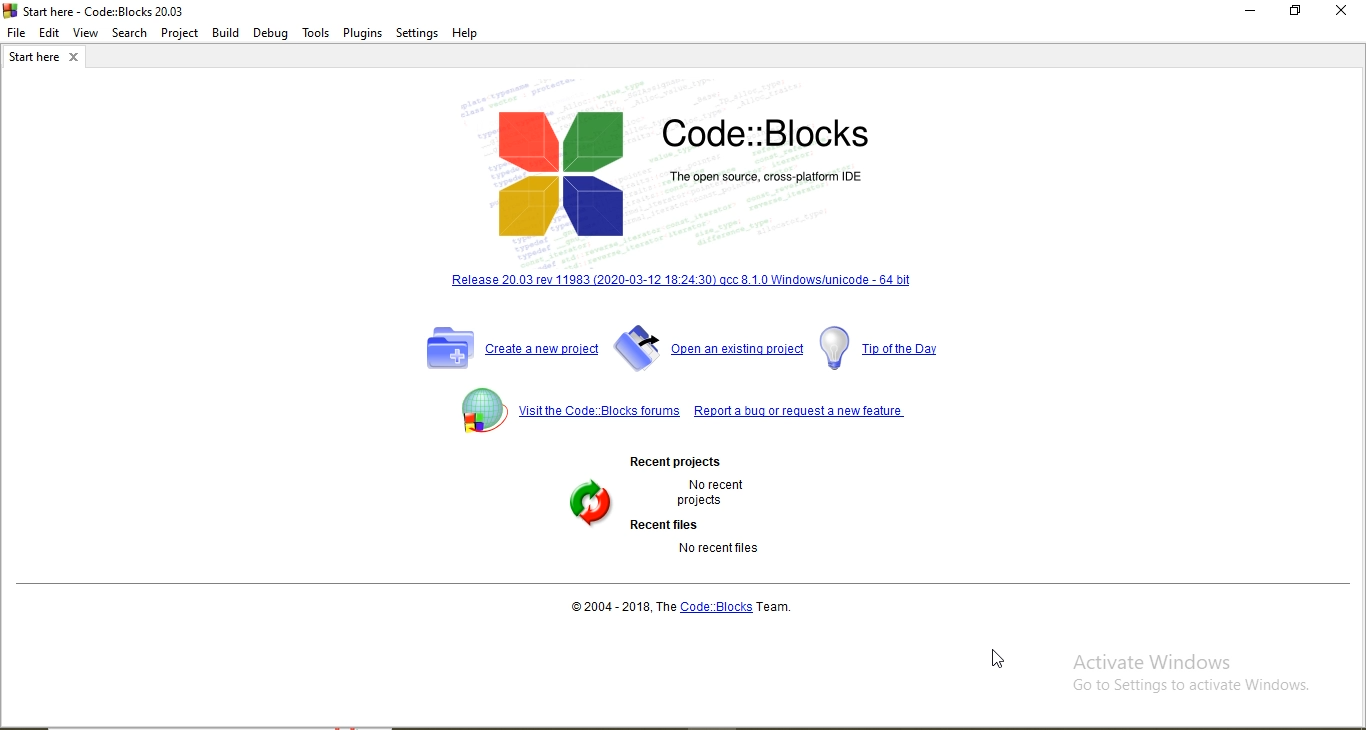  I want to click on Visit the Code-Blocks forums, so click(564, 412).